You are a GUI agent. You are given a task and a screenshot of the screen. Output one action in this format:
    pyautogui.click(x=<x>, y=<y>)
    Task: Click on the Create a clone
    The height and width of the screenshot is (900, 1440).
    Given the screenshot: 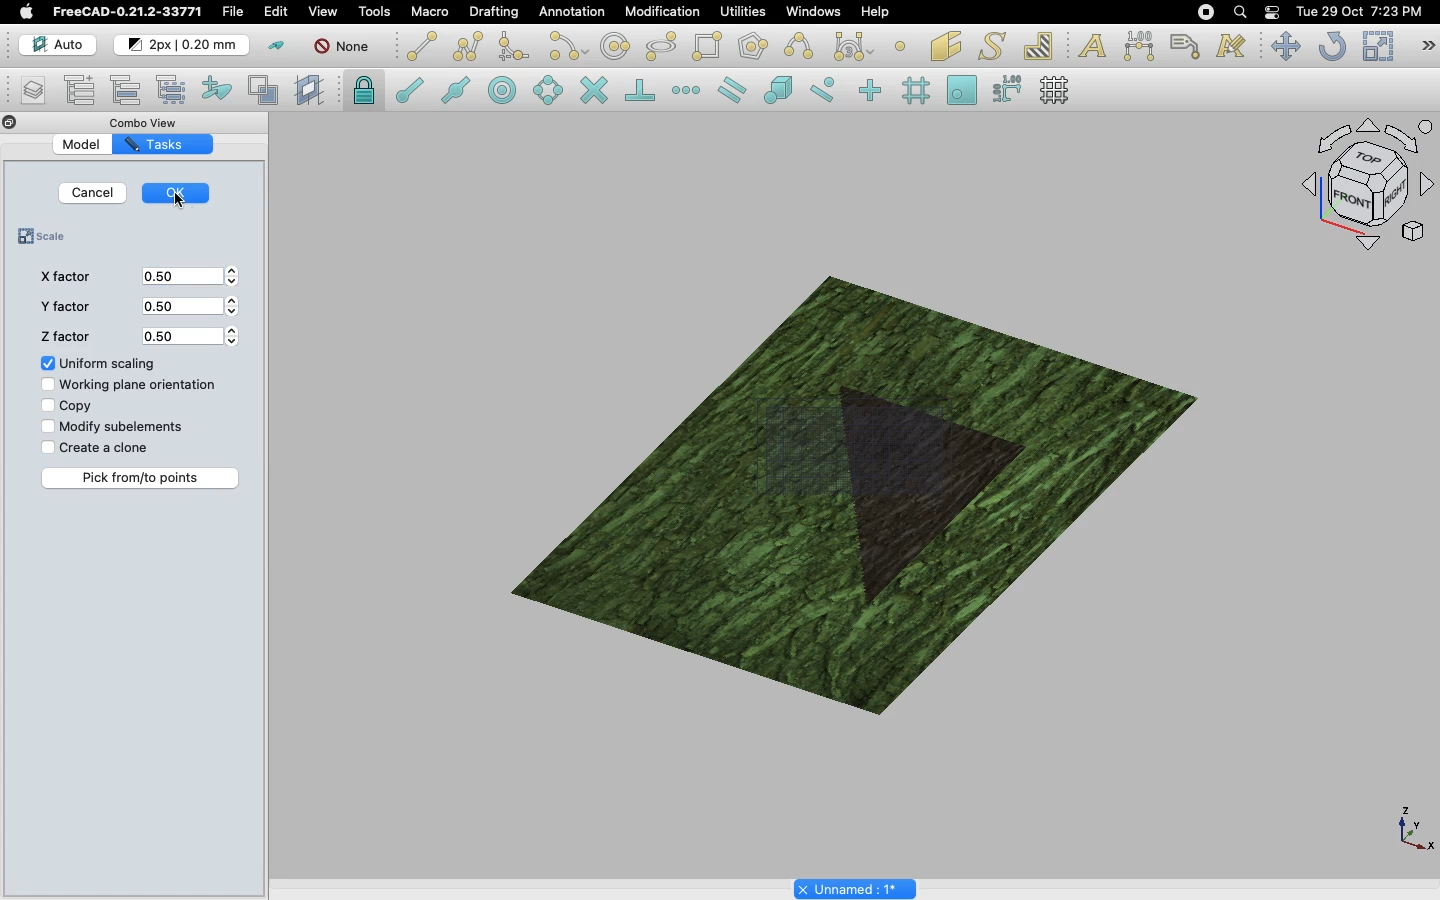 What is the action you would take?
    pyautogui.click(x=95, y=447)
    